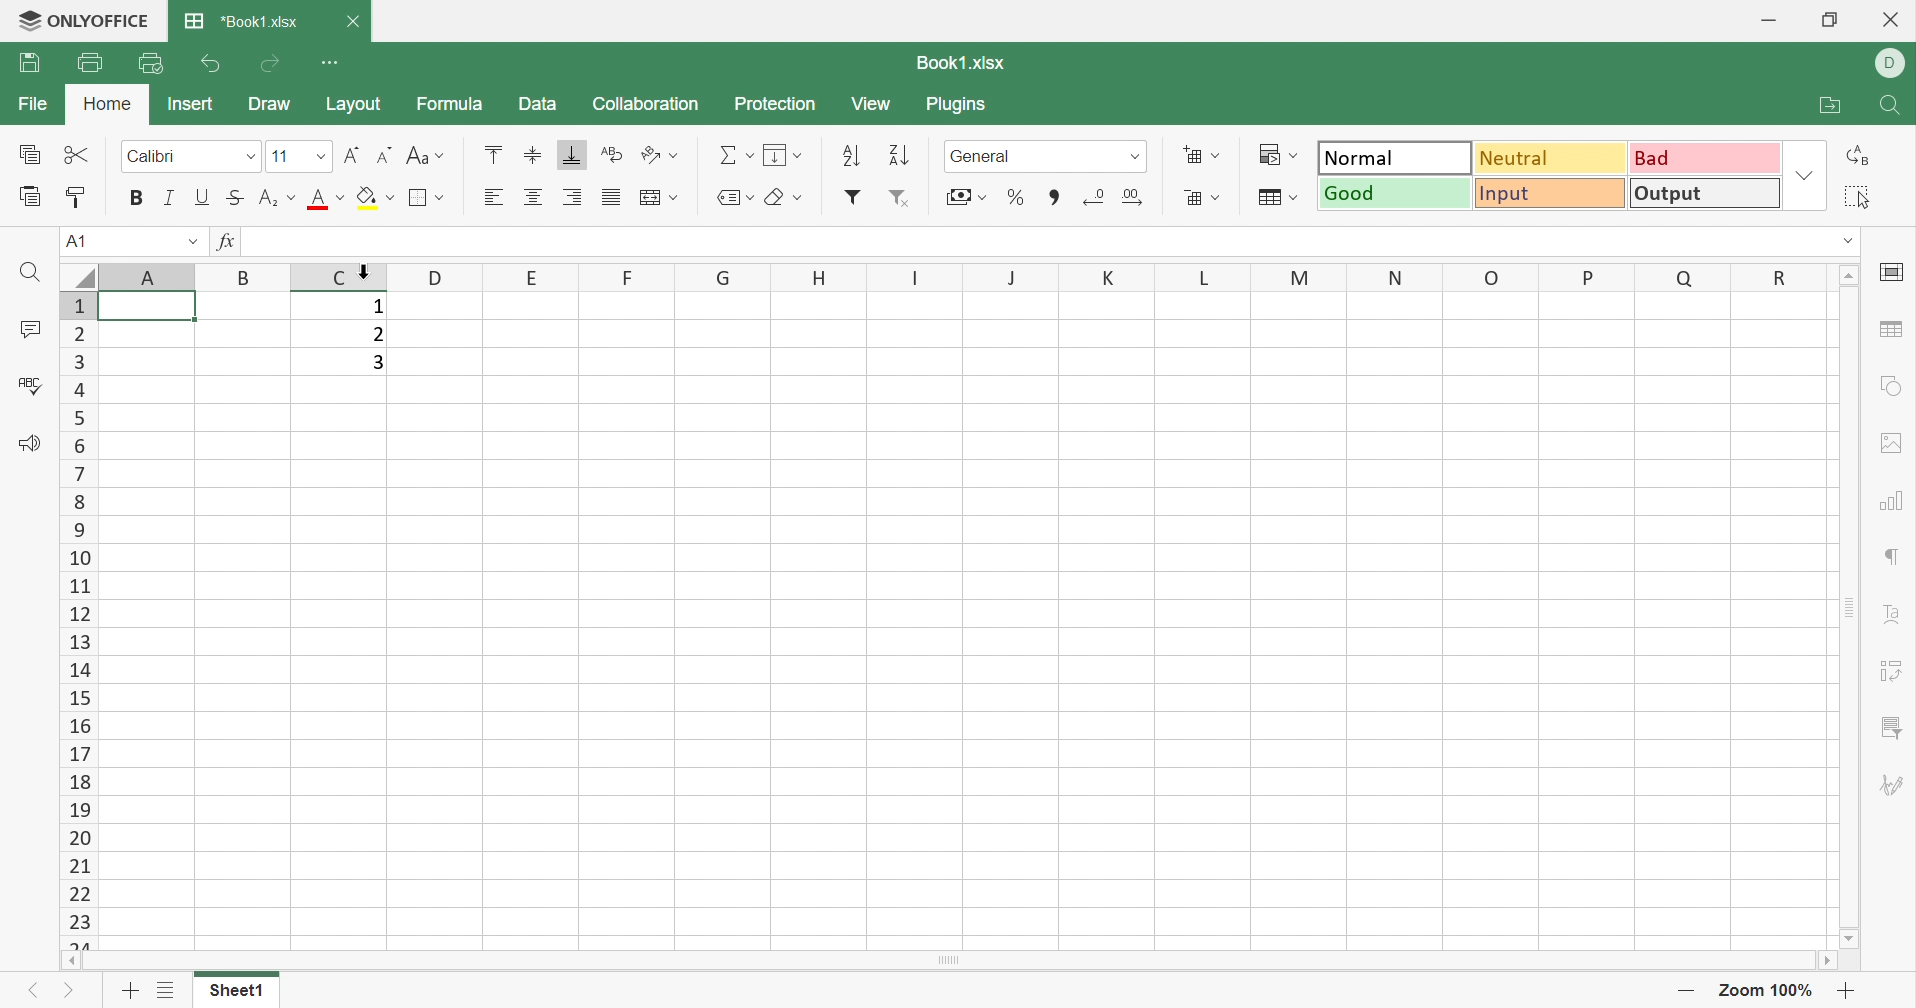  What do you see at coordinates (492, 198) in the screenshot?
I see `Align Left` at bounding box center [492, 198].